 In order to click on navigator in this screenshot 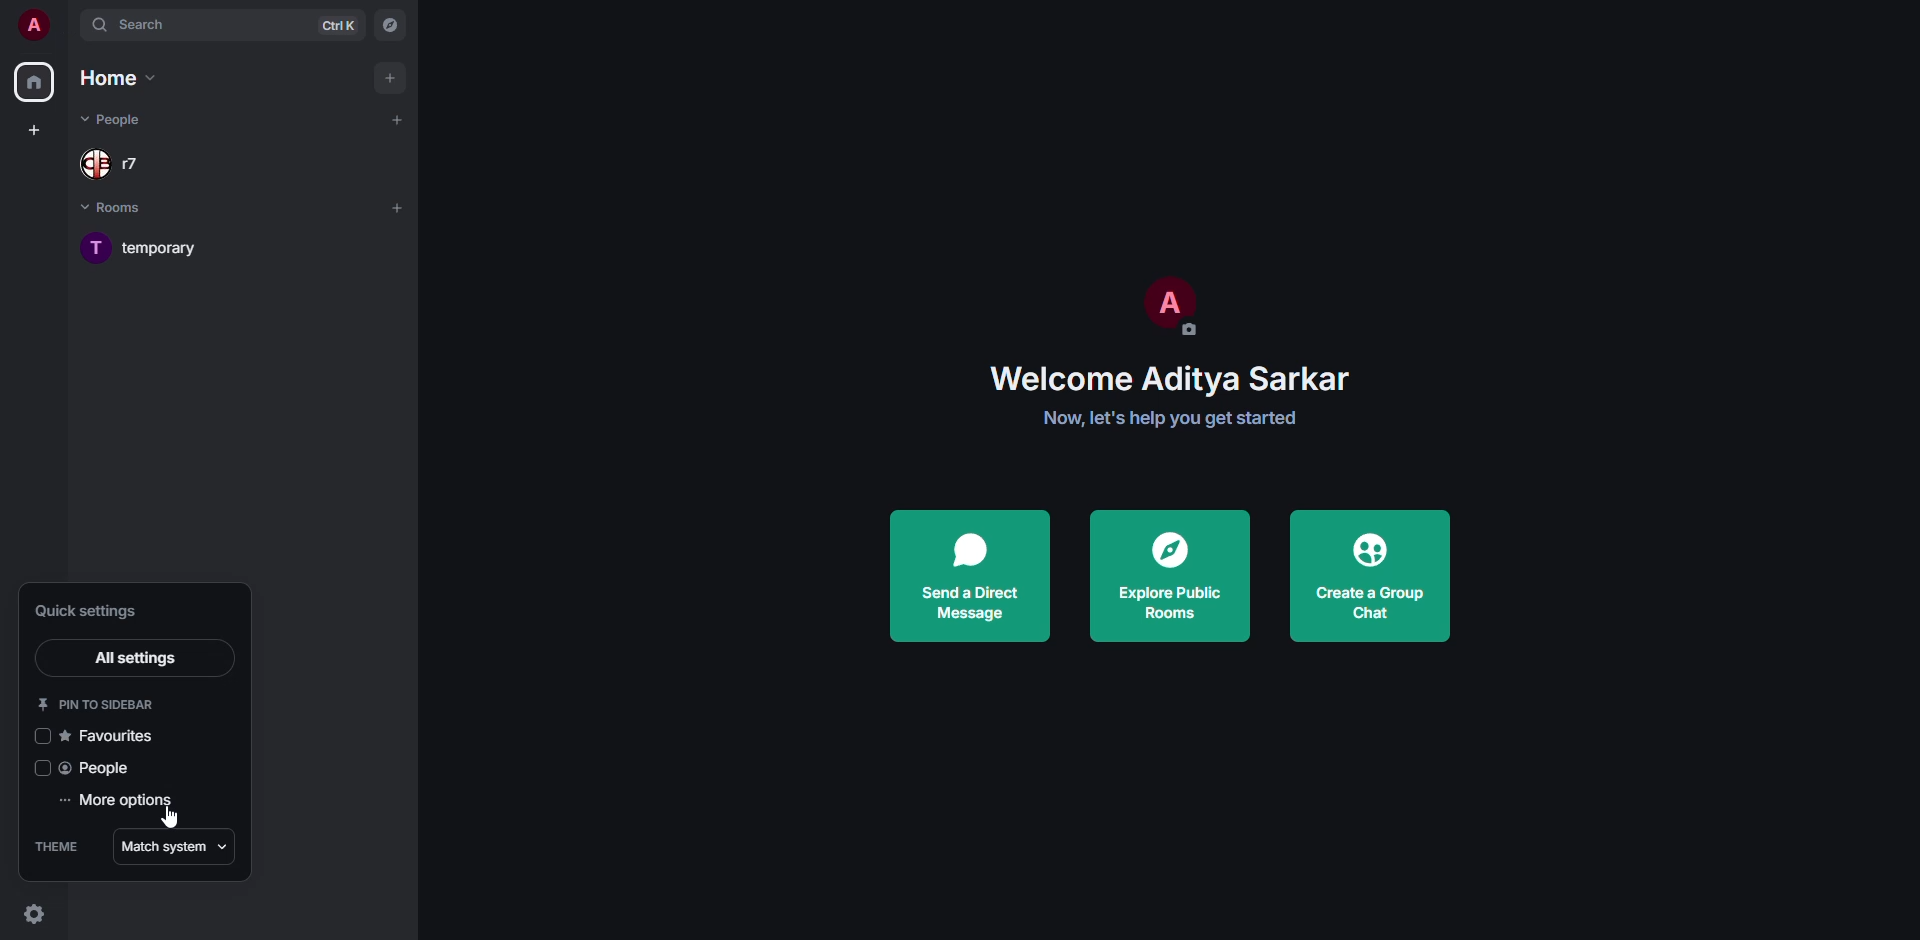, I will do `click(387, 26)`.